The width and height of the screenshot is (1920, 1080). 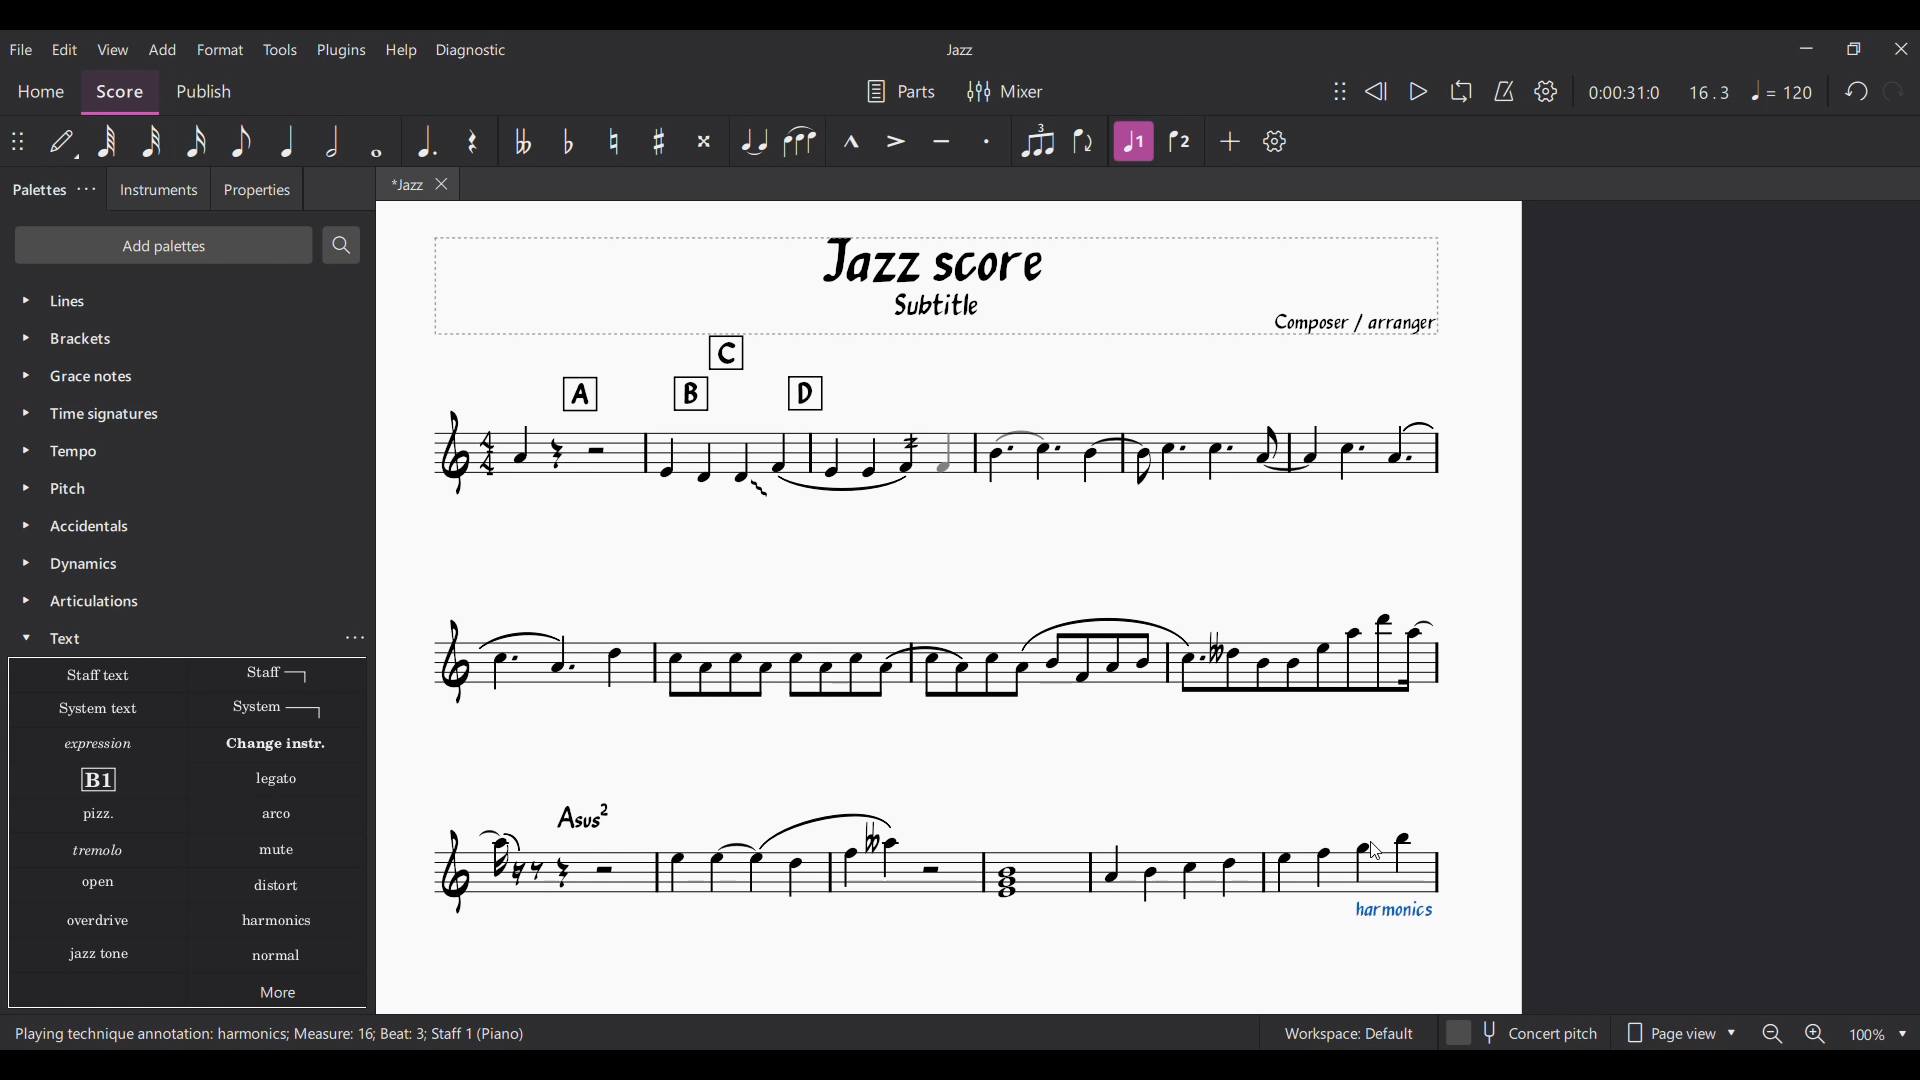 I want to click on Quarter note, so click(x=288, y=141).